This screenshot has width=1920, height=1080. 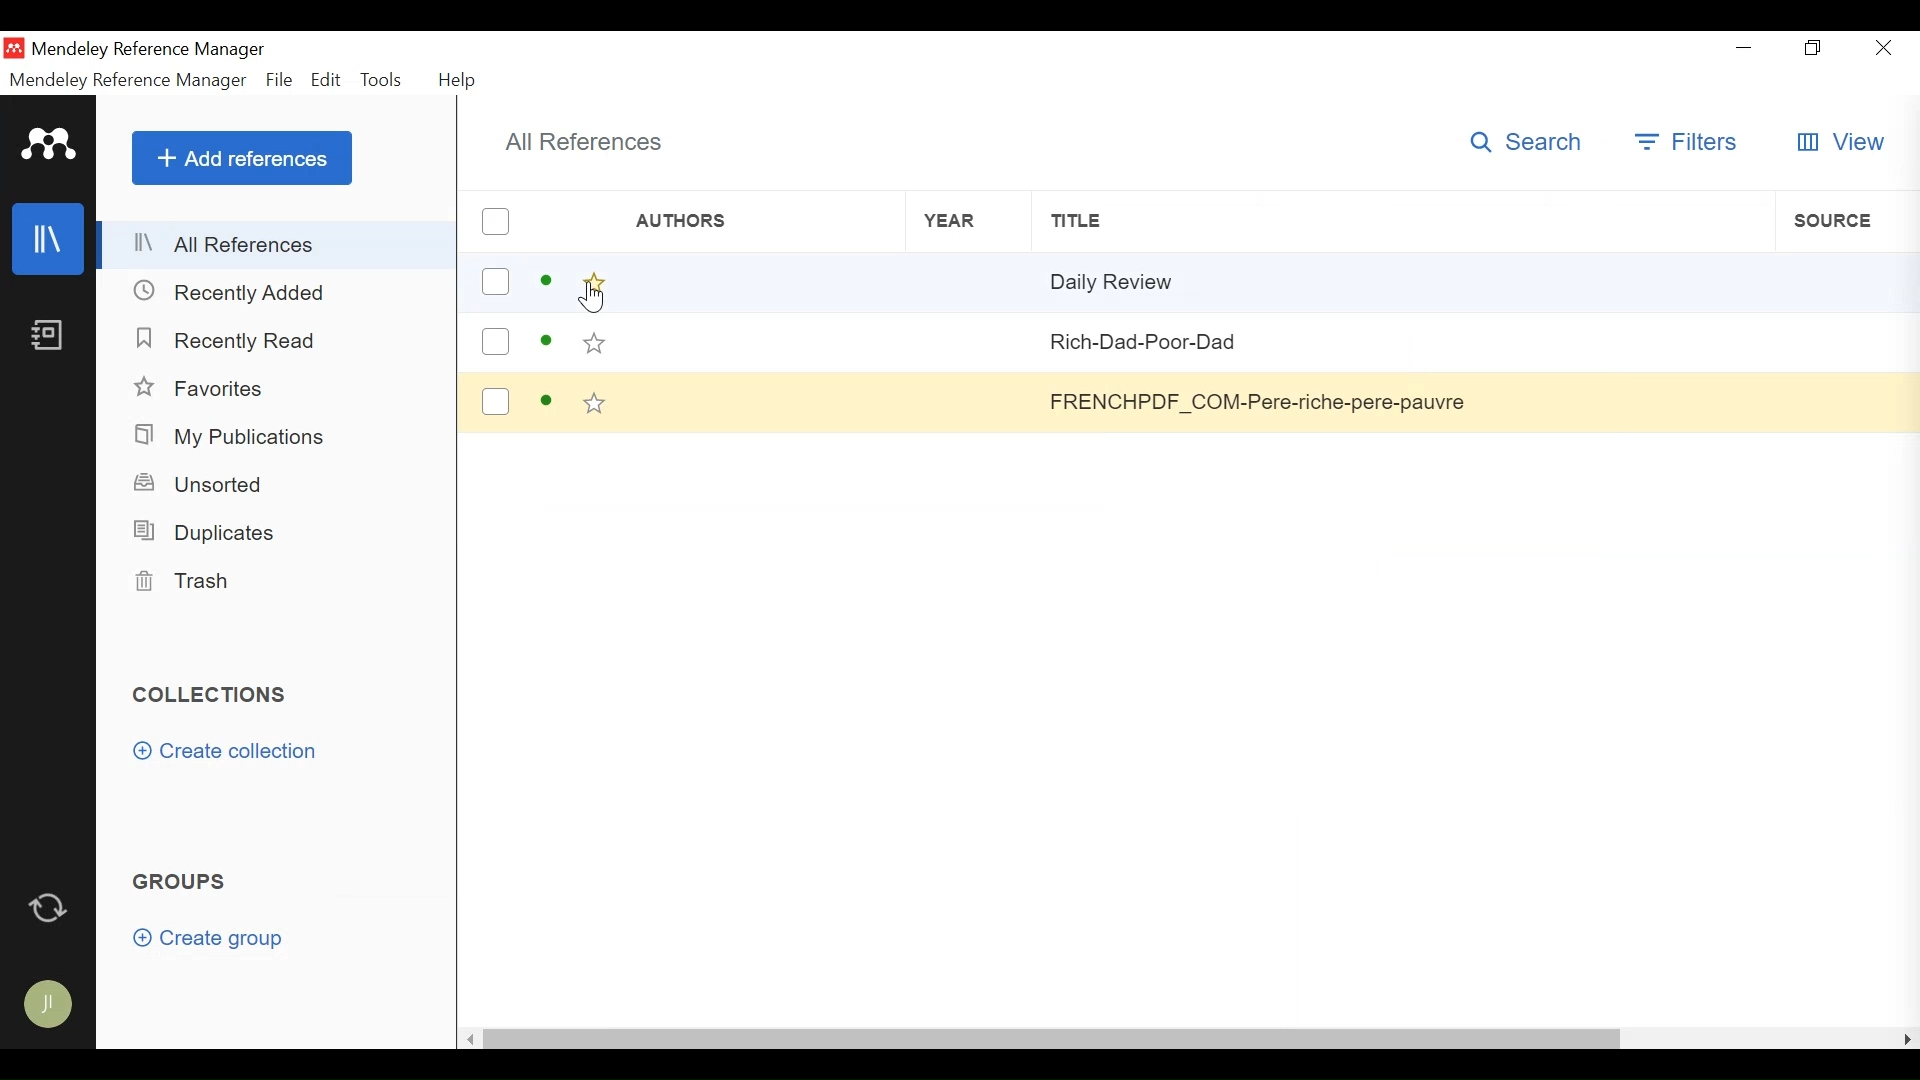 What do you see at coordinates (209, 531) in the screenshot?
I see `Duplicates` at bounding box center [209, 531].